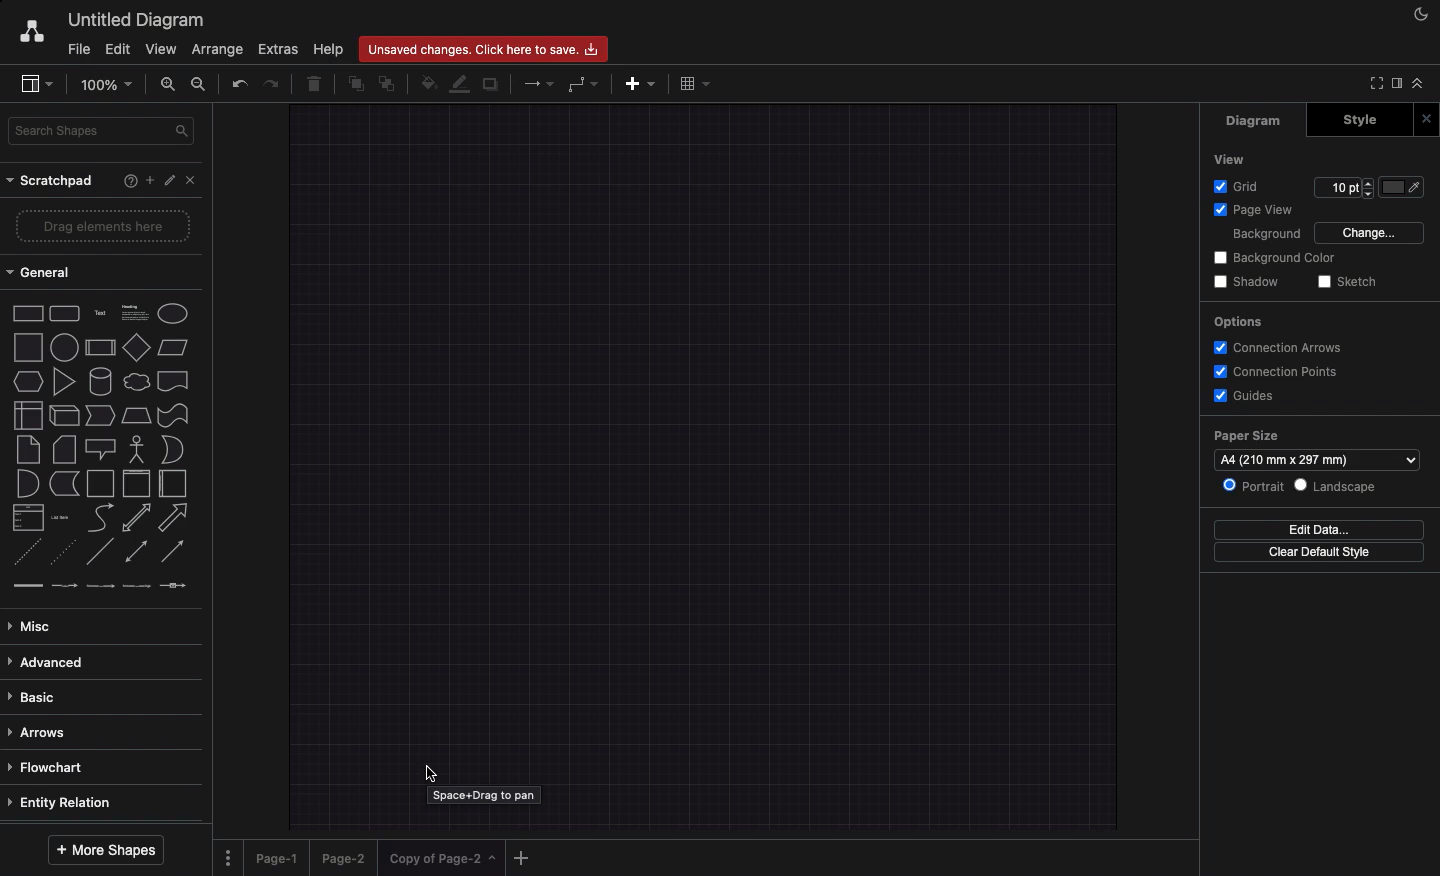 The width and height of the screenshot is (1440, 876). What do you see at coordinates (582, 82) in the screenshot?
I see `Waypoints` at bounding box center [582, 82].